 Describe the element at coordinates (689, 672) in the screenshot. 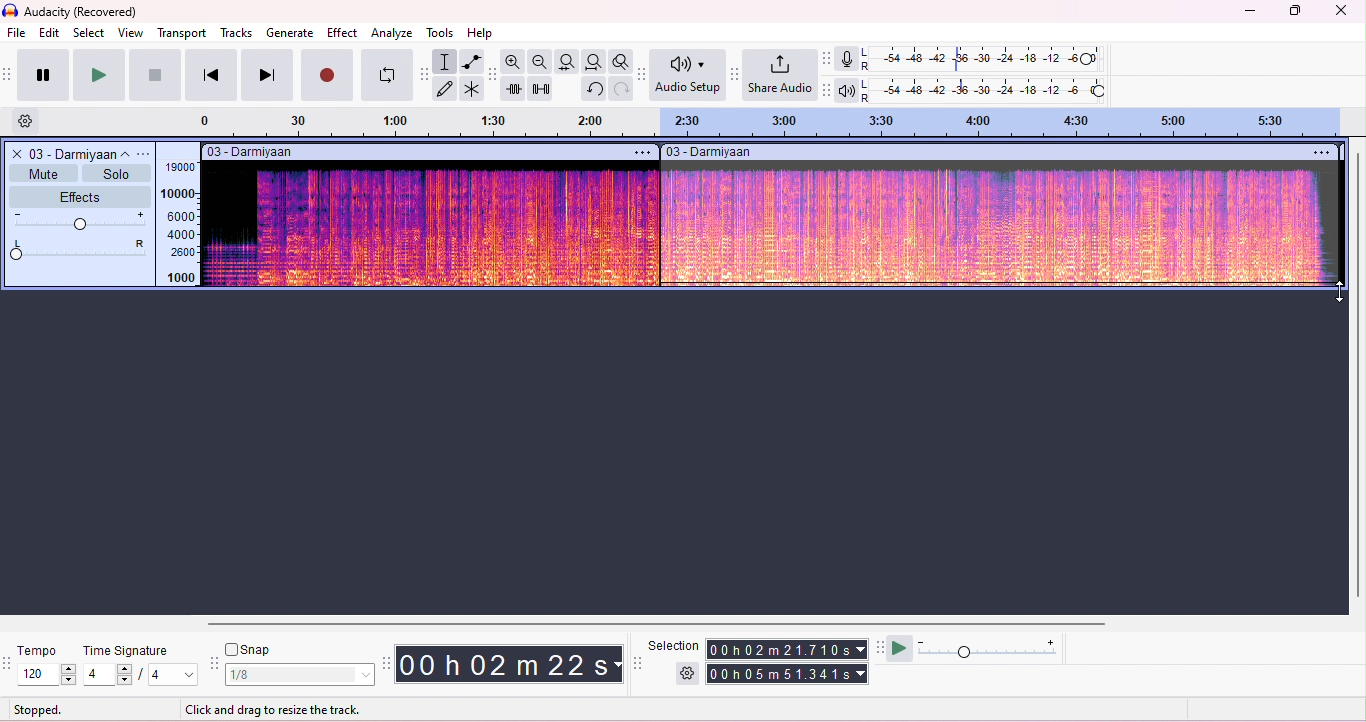

I see `selection options` at that location.